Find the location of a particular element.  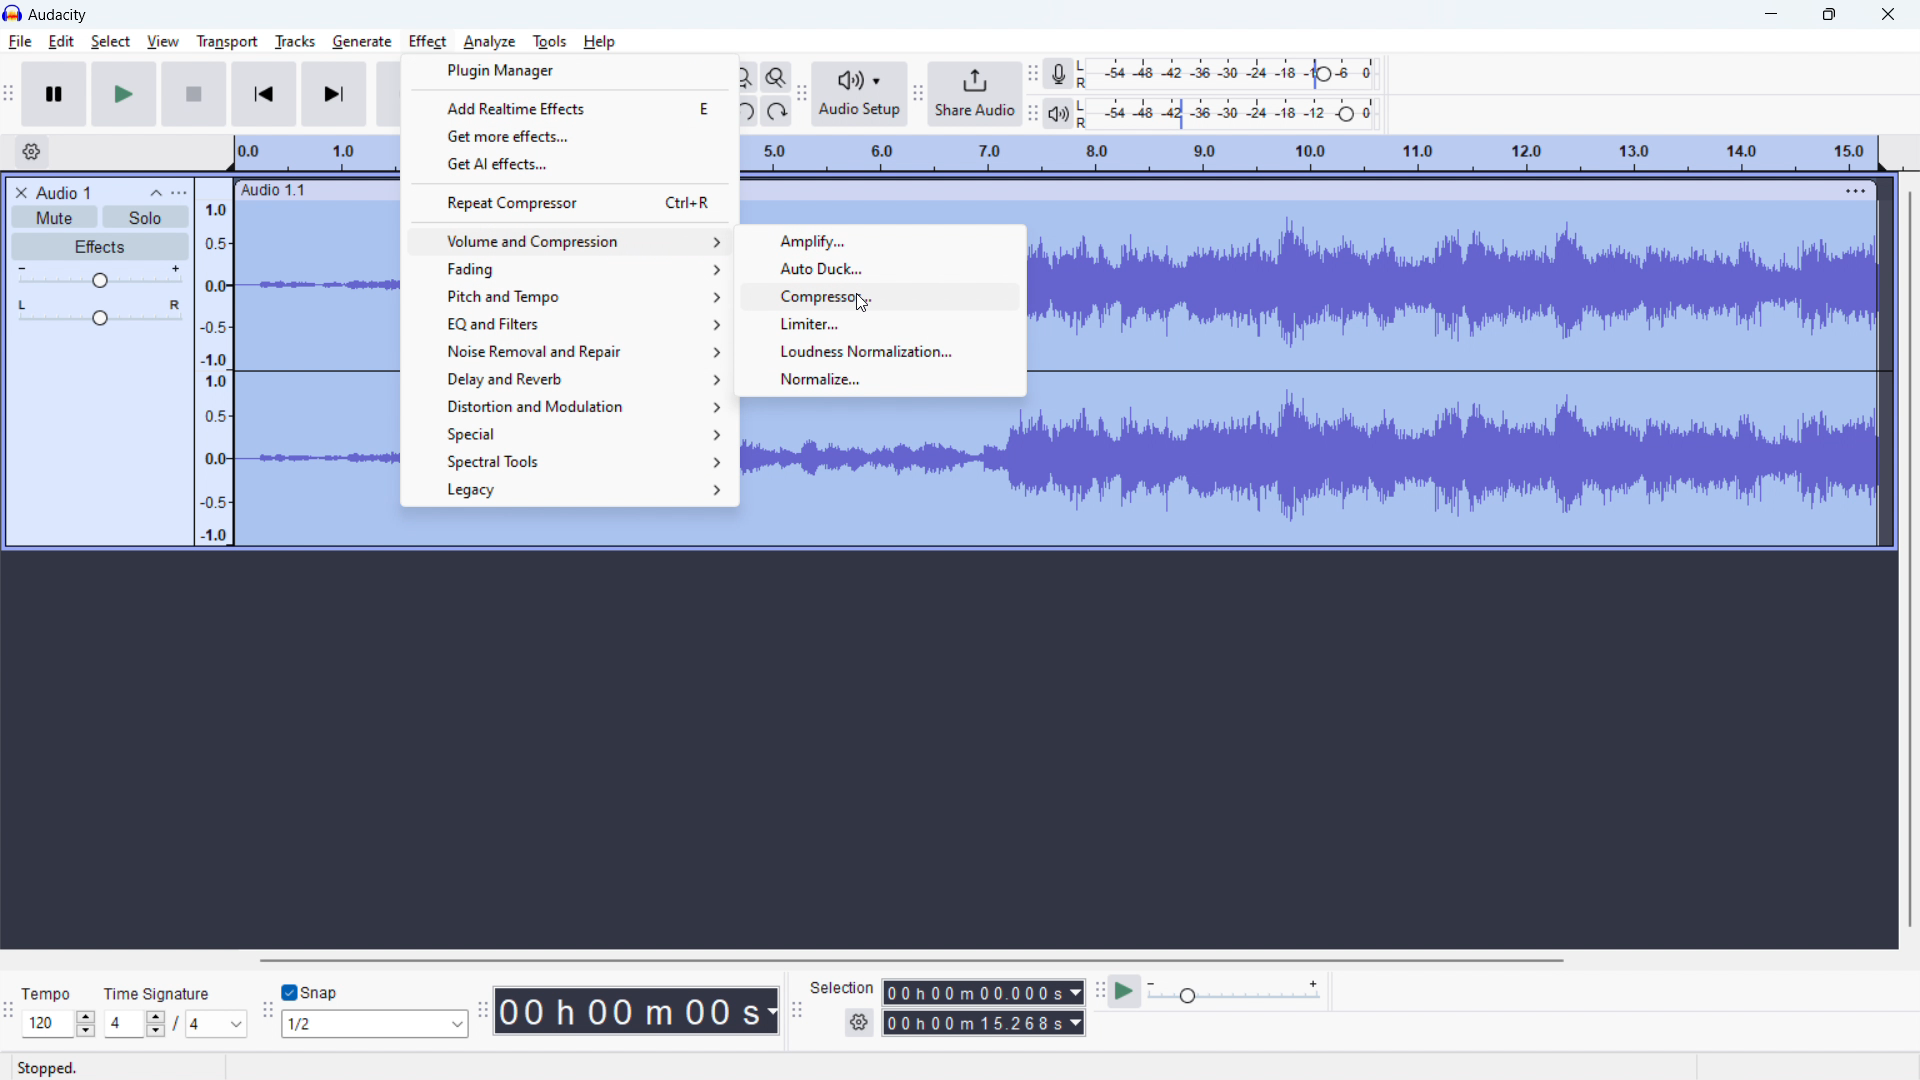

get more effects is located at coordinates (568, 136).